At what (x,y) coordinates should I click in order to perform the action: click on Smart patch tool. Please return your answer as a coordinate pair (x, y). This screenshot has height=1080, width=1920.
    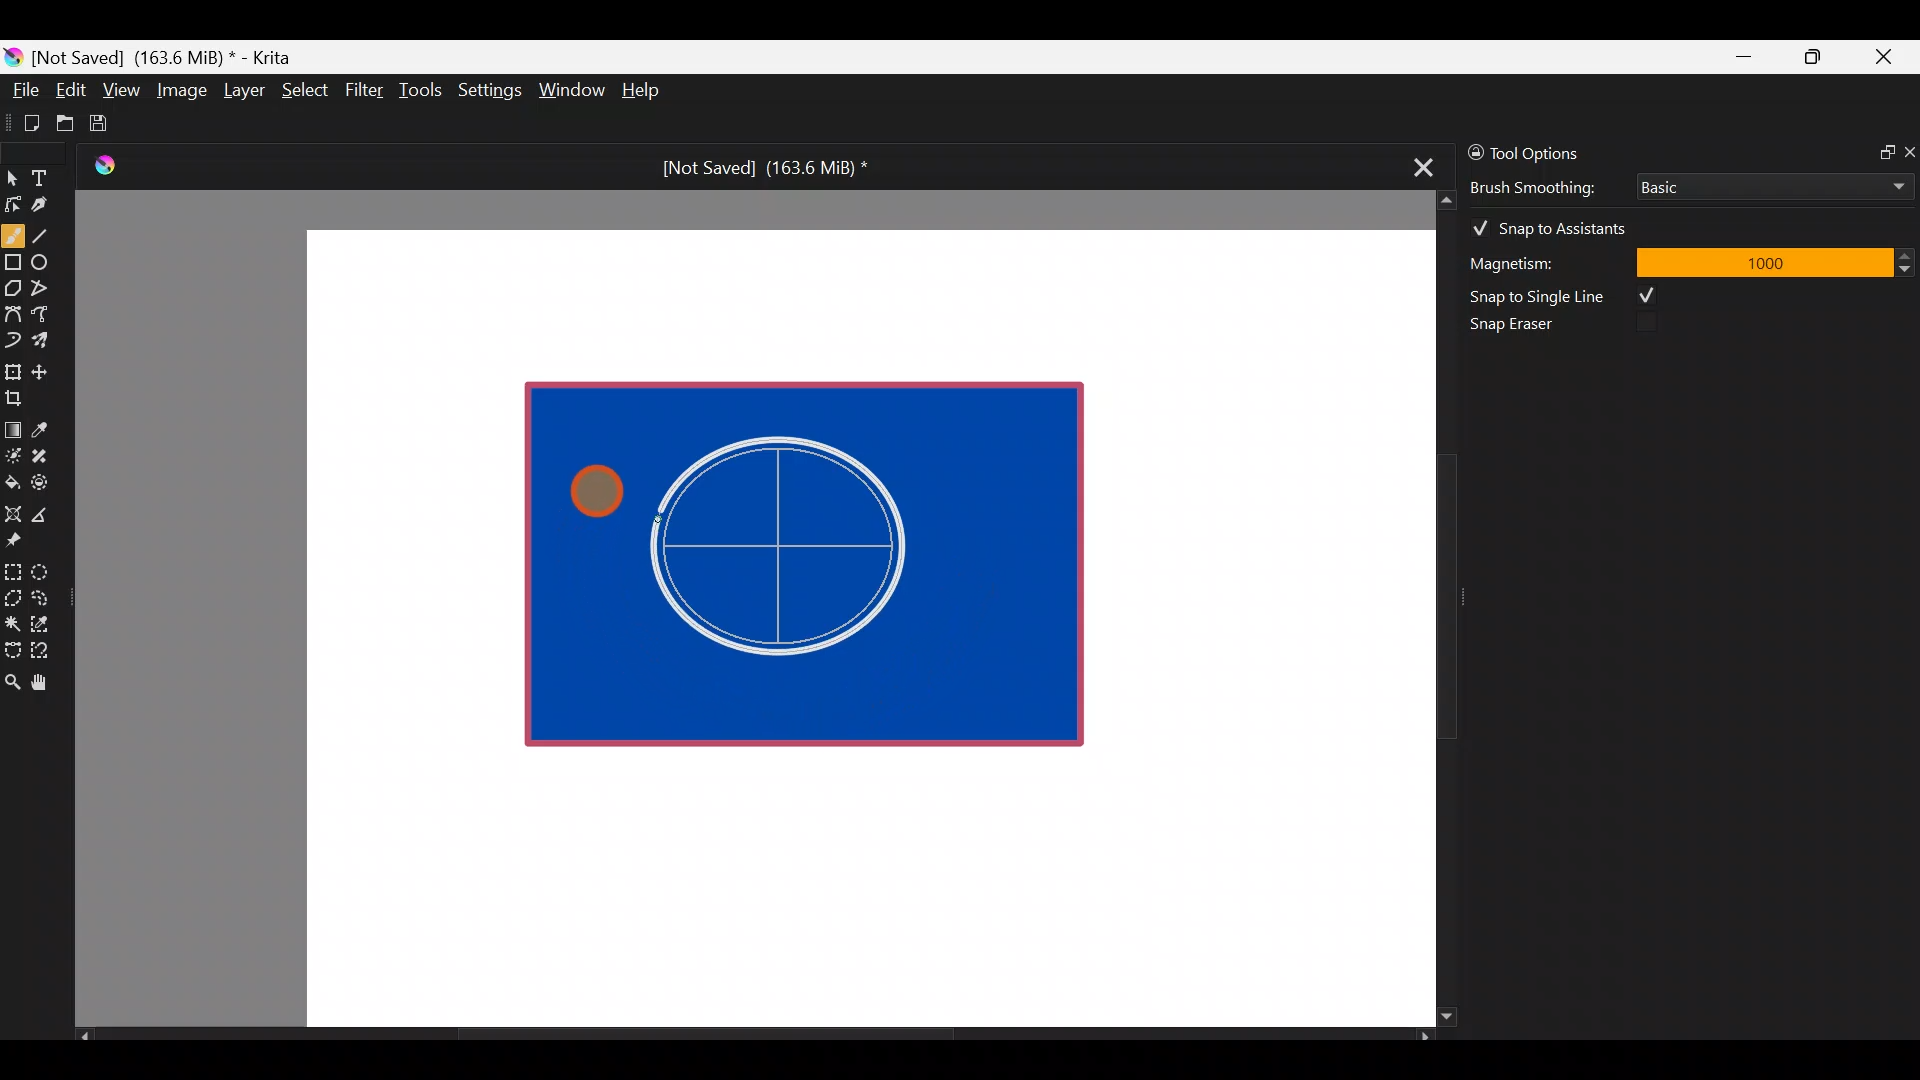
    Looking at the image, I should click on (46, 455).